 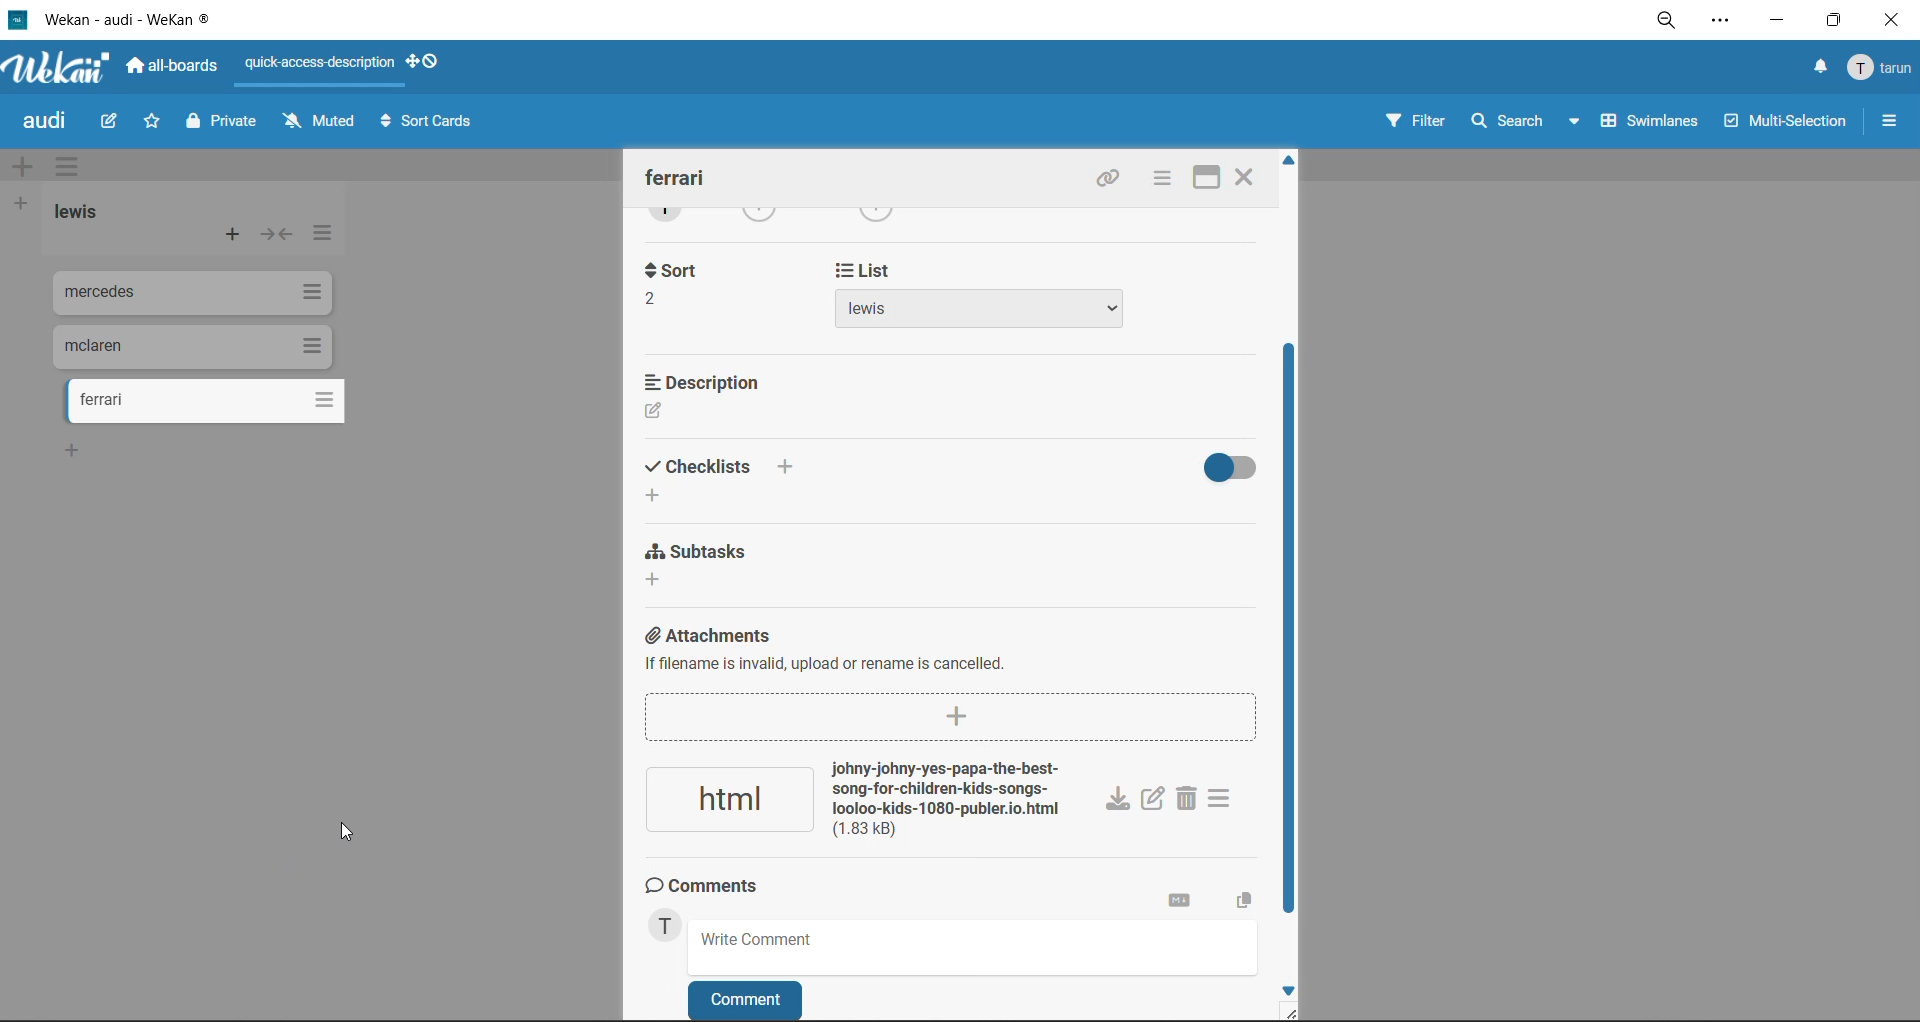 What do you see at coordinates (316, 70) in the screenshot?
I see `quick access description` at bounding box center [316, 70].